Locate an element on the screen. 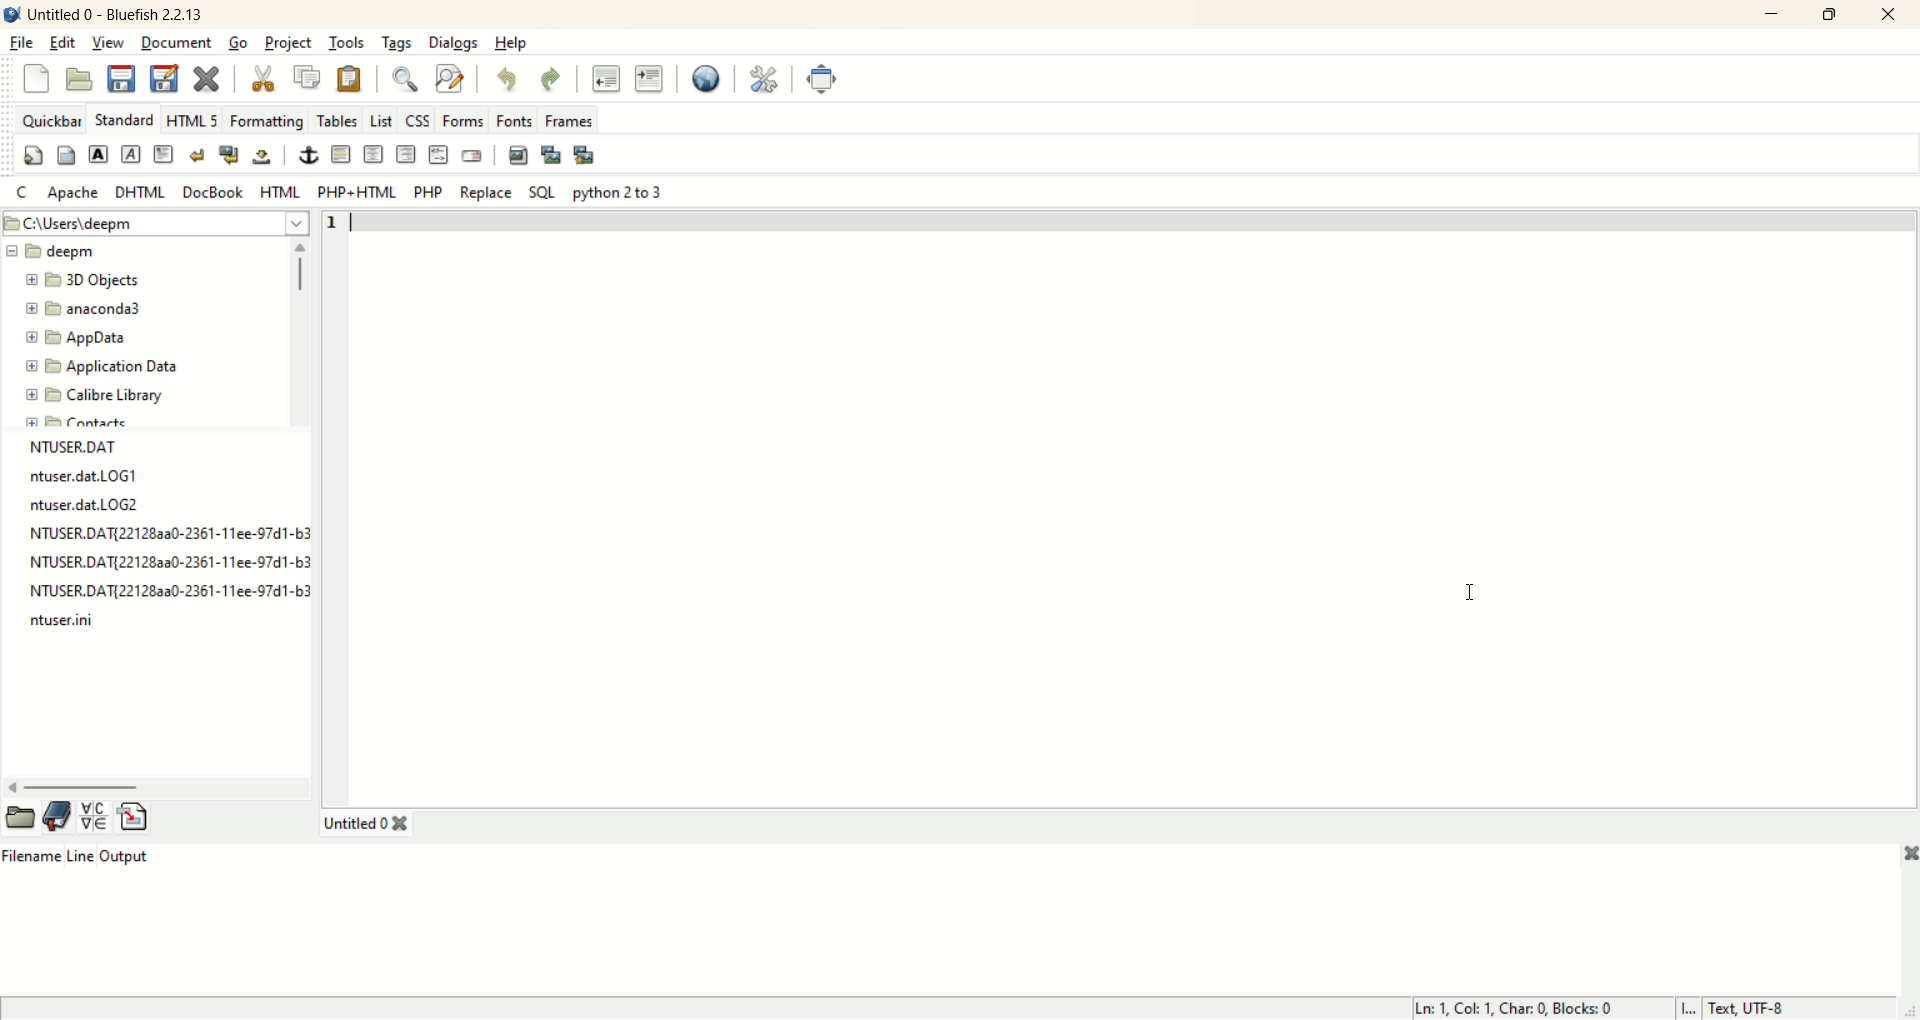  horizontal scroll bar is located at coordinates (155, 783).